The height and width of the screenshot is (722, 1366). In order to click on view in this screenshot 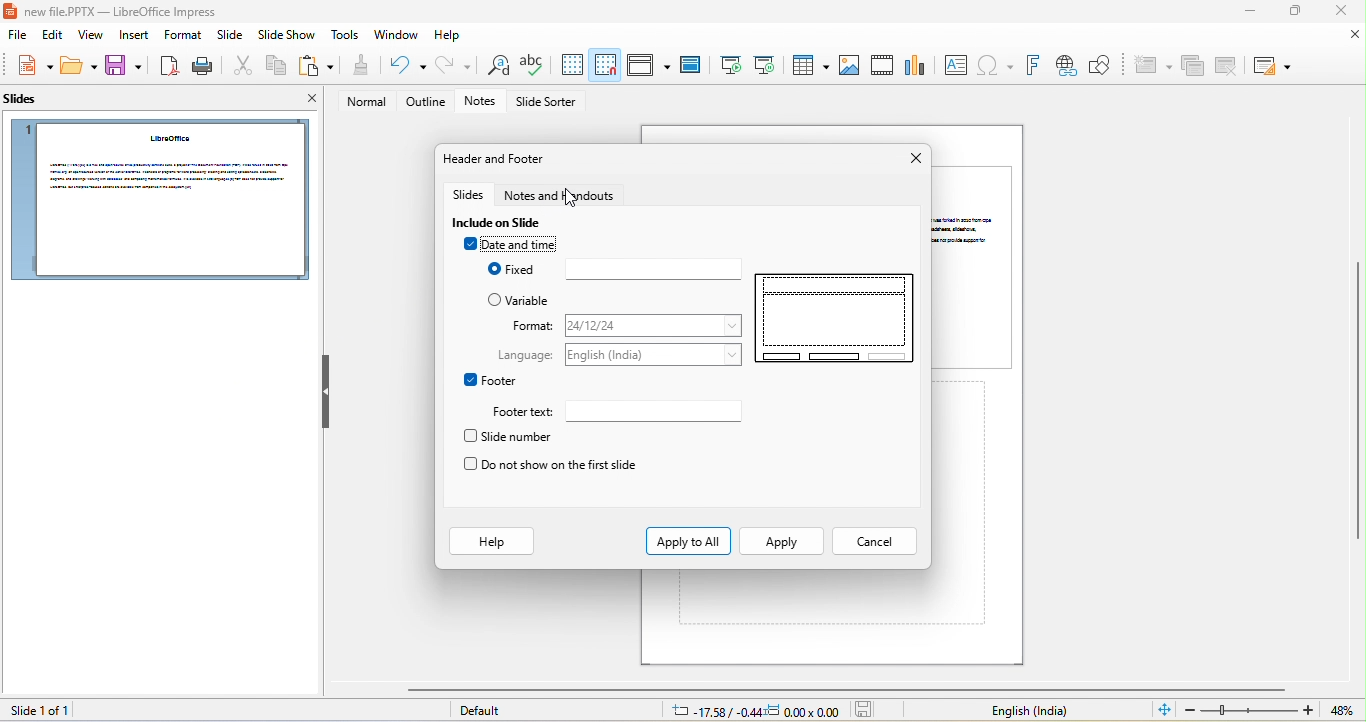, I will do `click(92, 37)`.